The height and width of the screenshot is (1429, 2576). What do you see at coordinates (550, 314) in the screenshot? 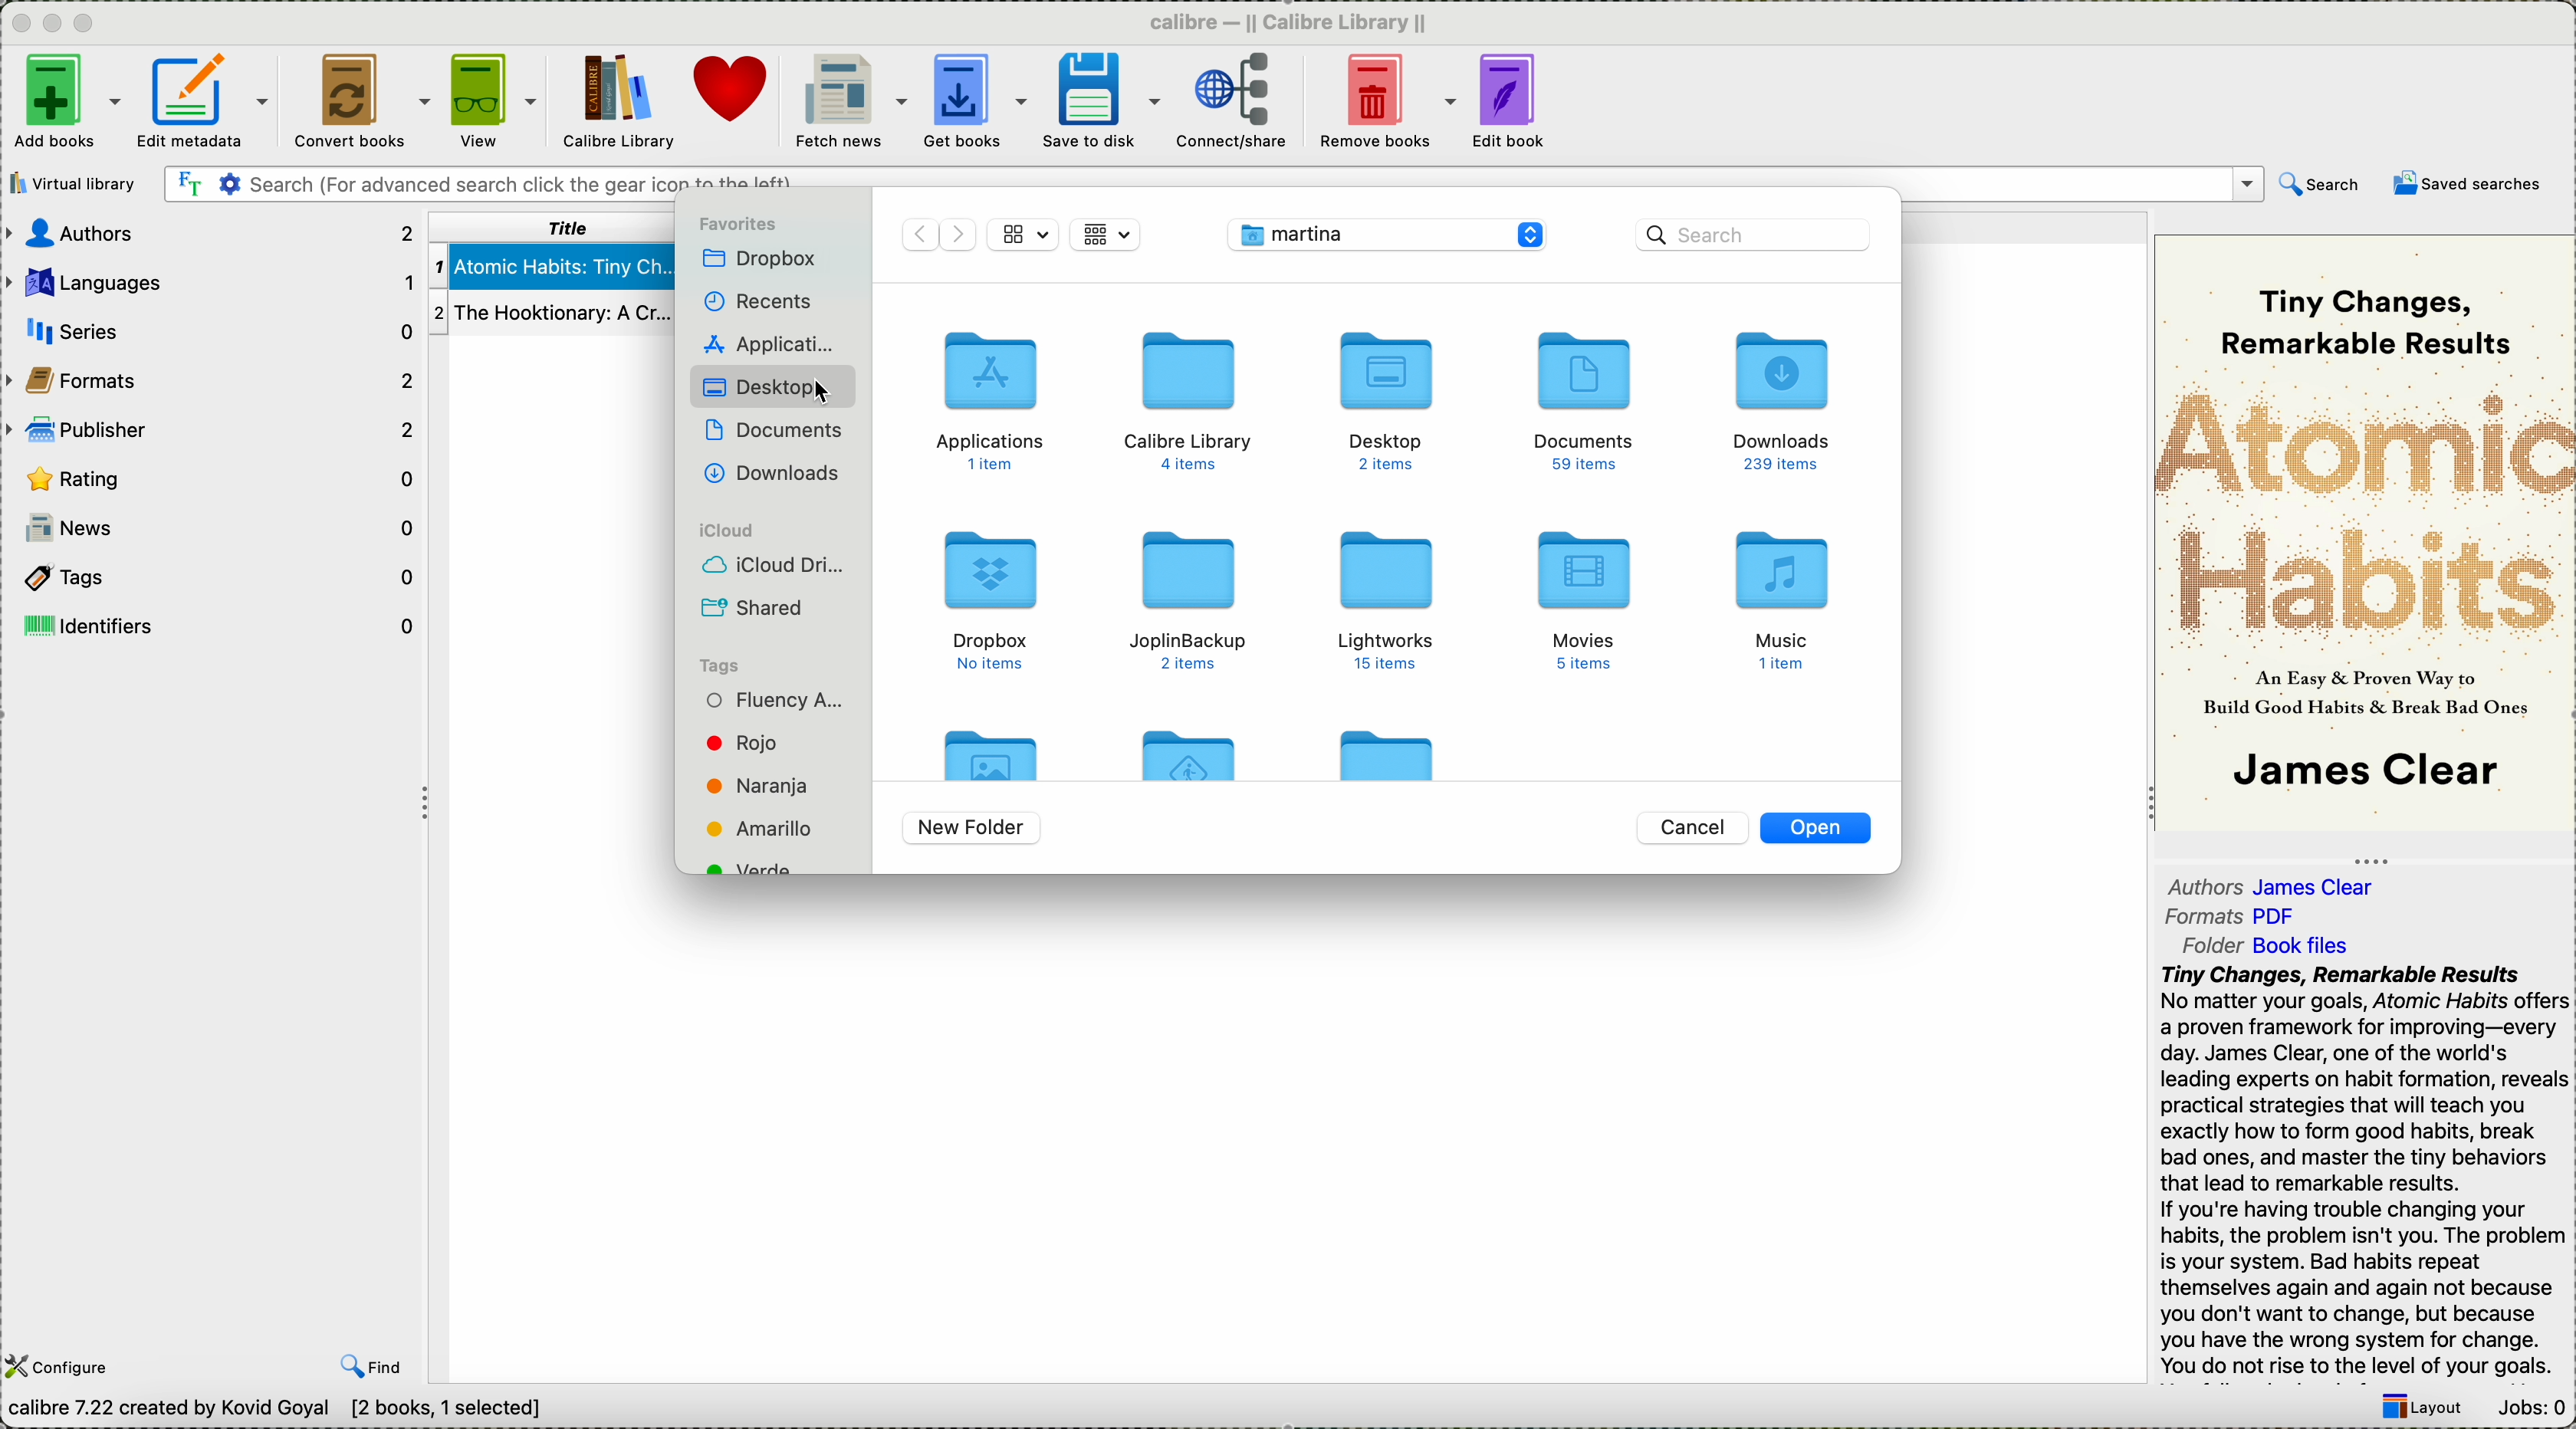
I see `The Hooktionary book details` at bounding box center [550, 314].